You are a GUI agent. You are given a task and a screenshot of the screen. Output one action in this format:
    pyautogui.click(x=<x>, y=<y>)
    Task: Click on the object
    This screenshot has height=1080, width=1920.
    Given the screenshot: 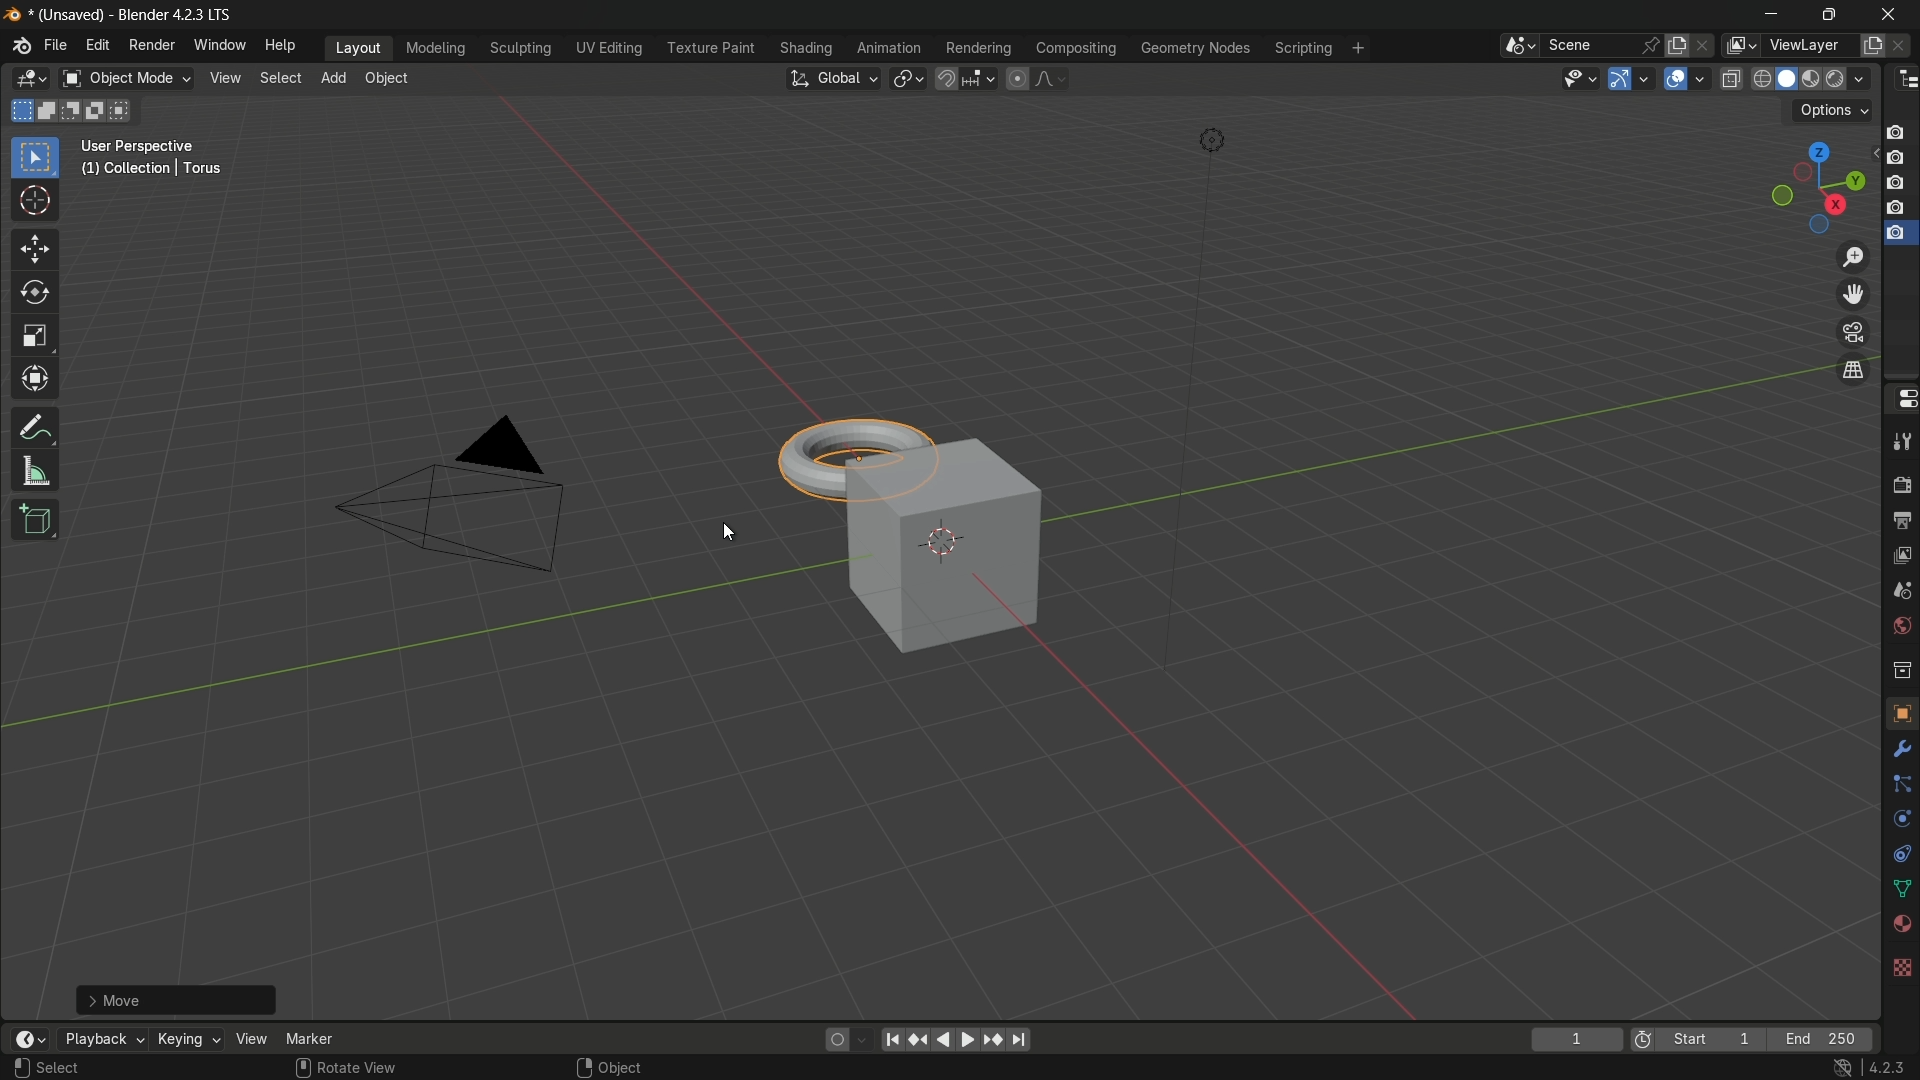 What is the action you would take?
    pyautogui.click(x=1901, y=712)
    